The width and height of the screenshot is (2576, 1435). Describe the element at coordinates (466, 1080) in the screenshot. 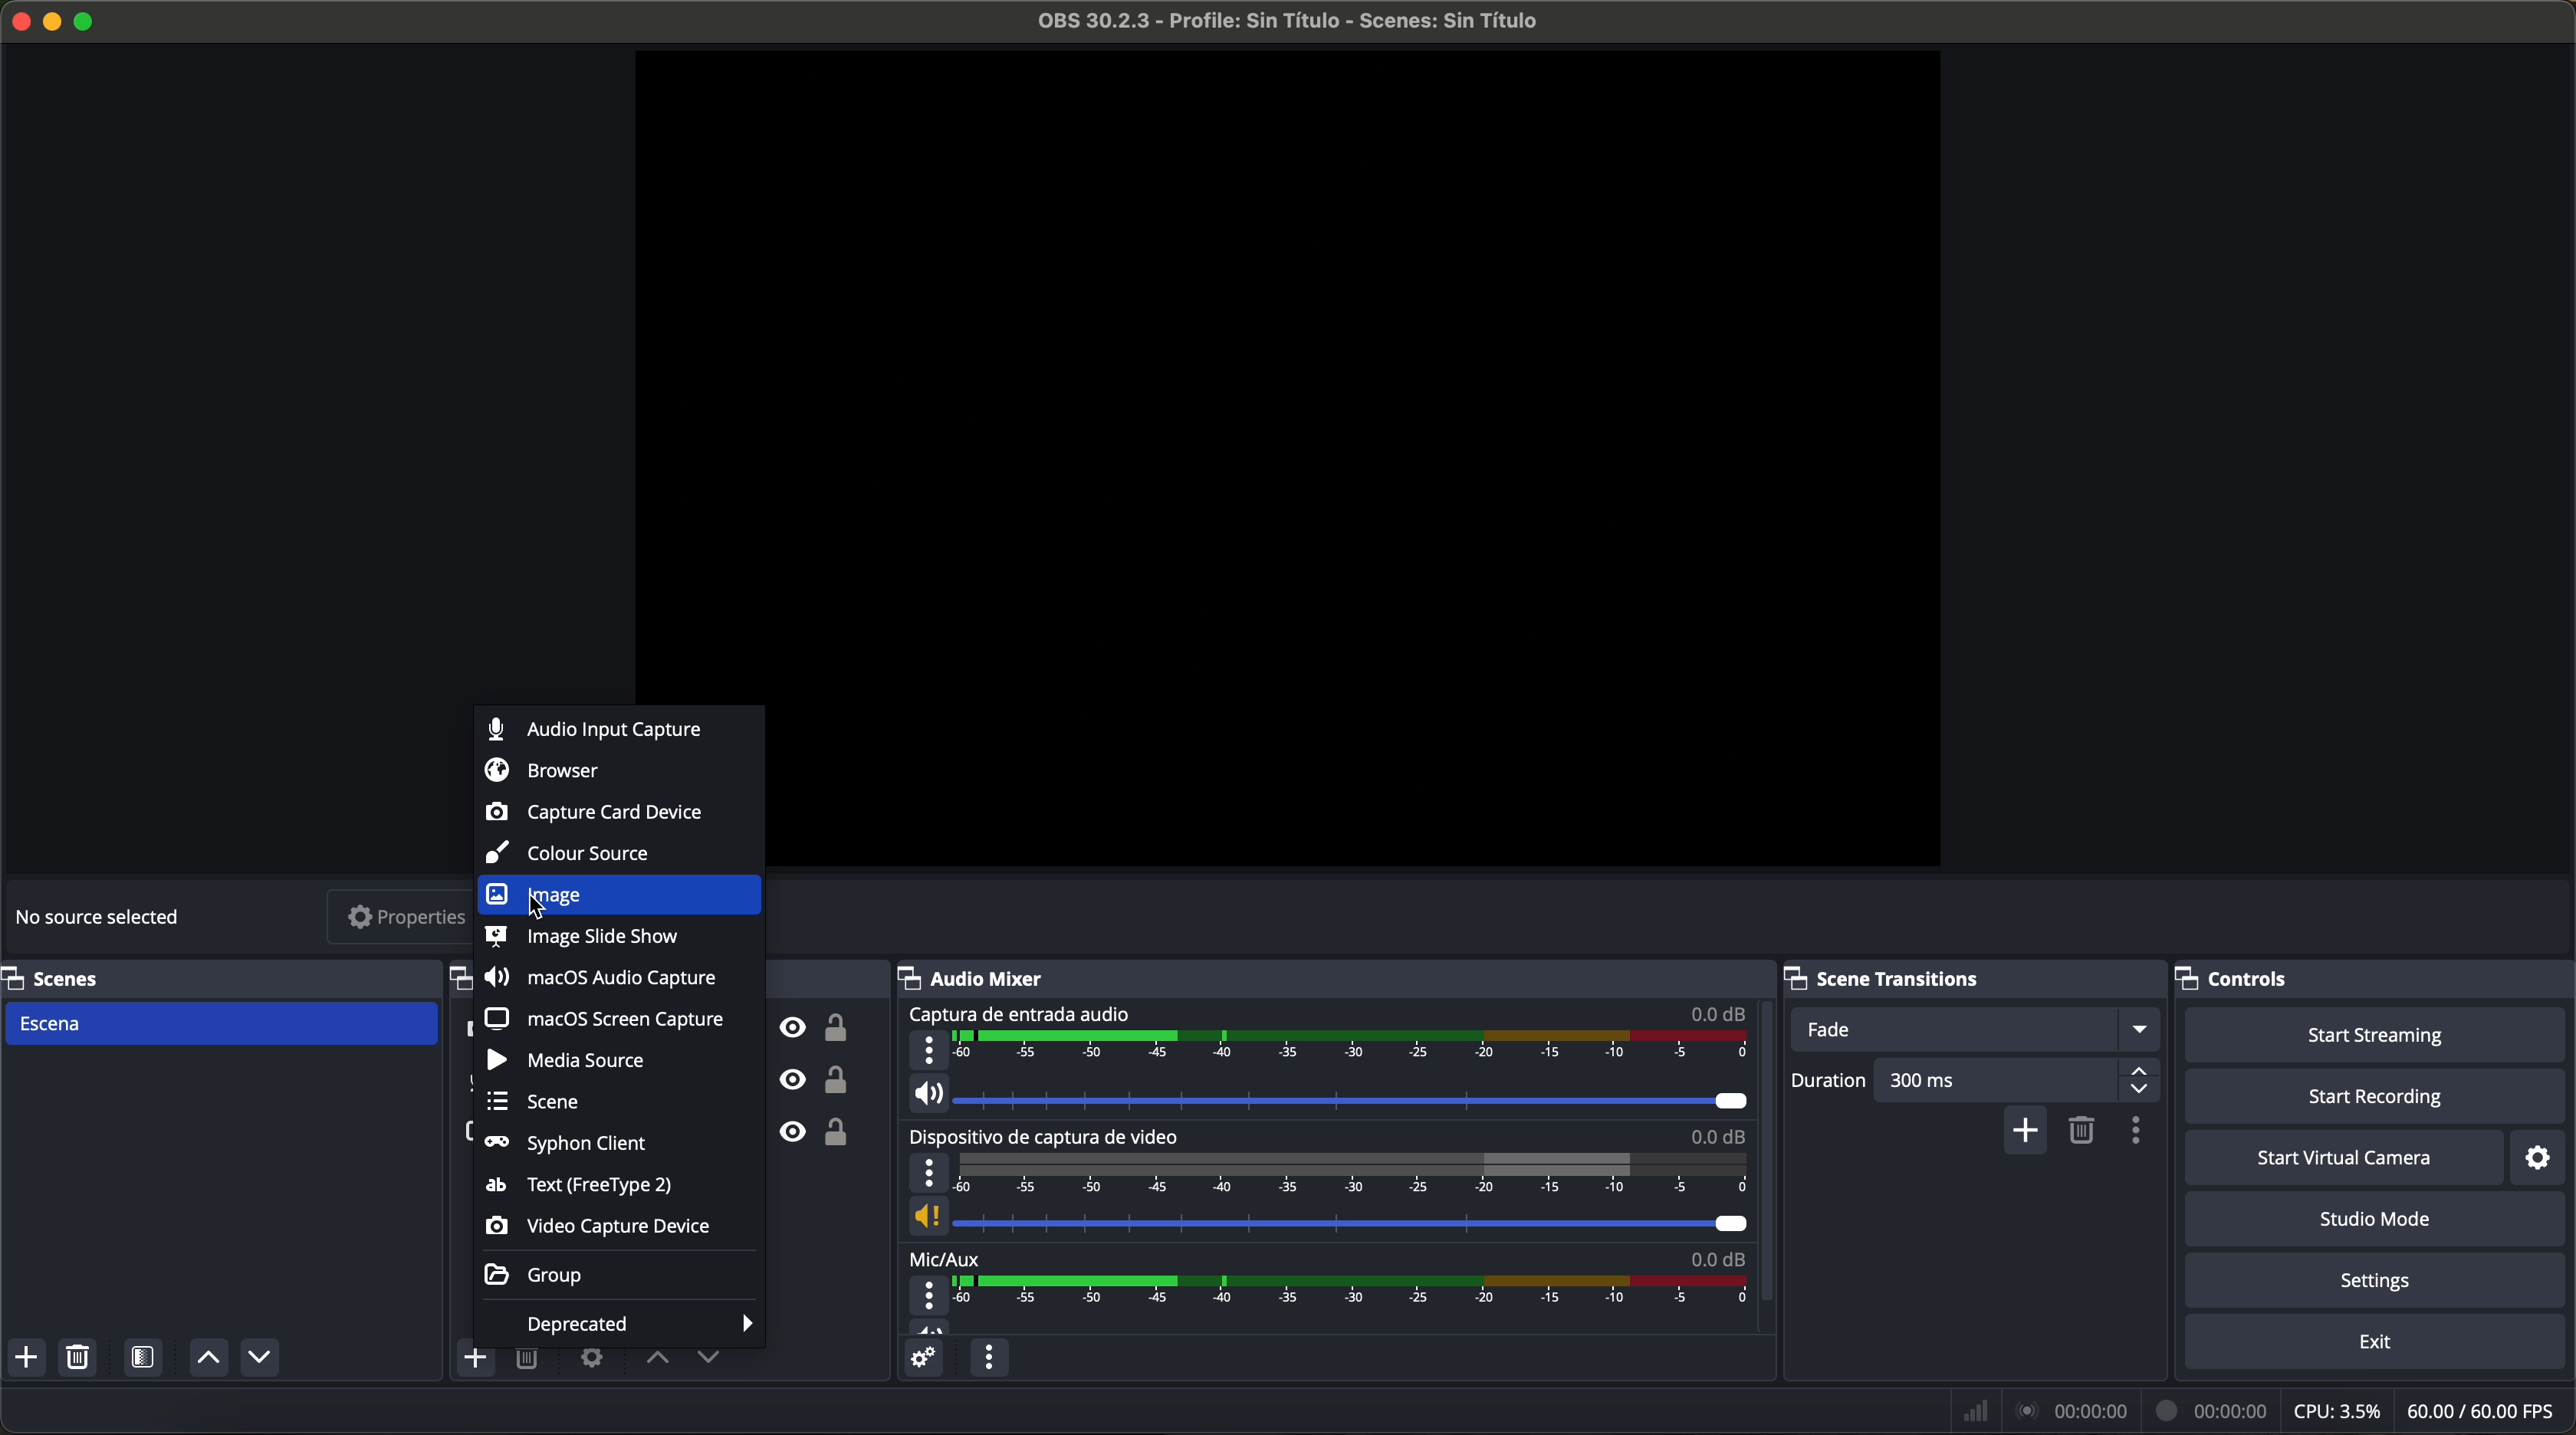

I see `audio input capture` at that location.